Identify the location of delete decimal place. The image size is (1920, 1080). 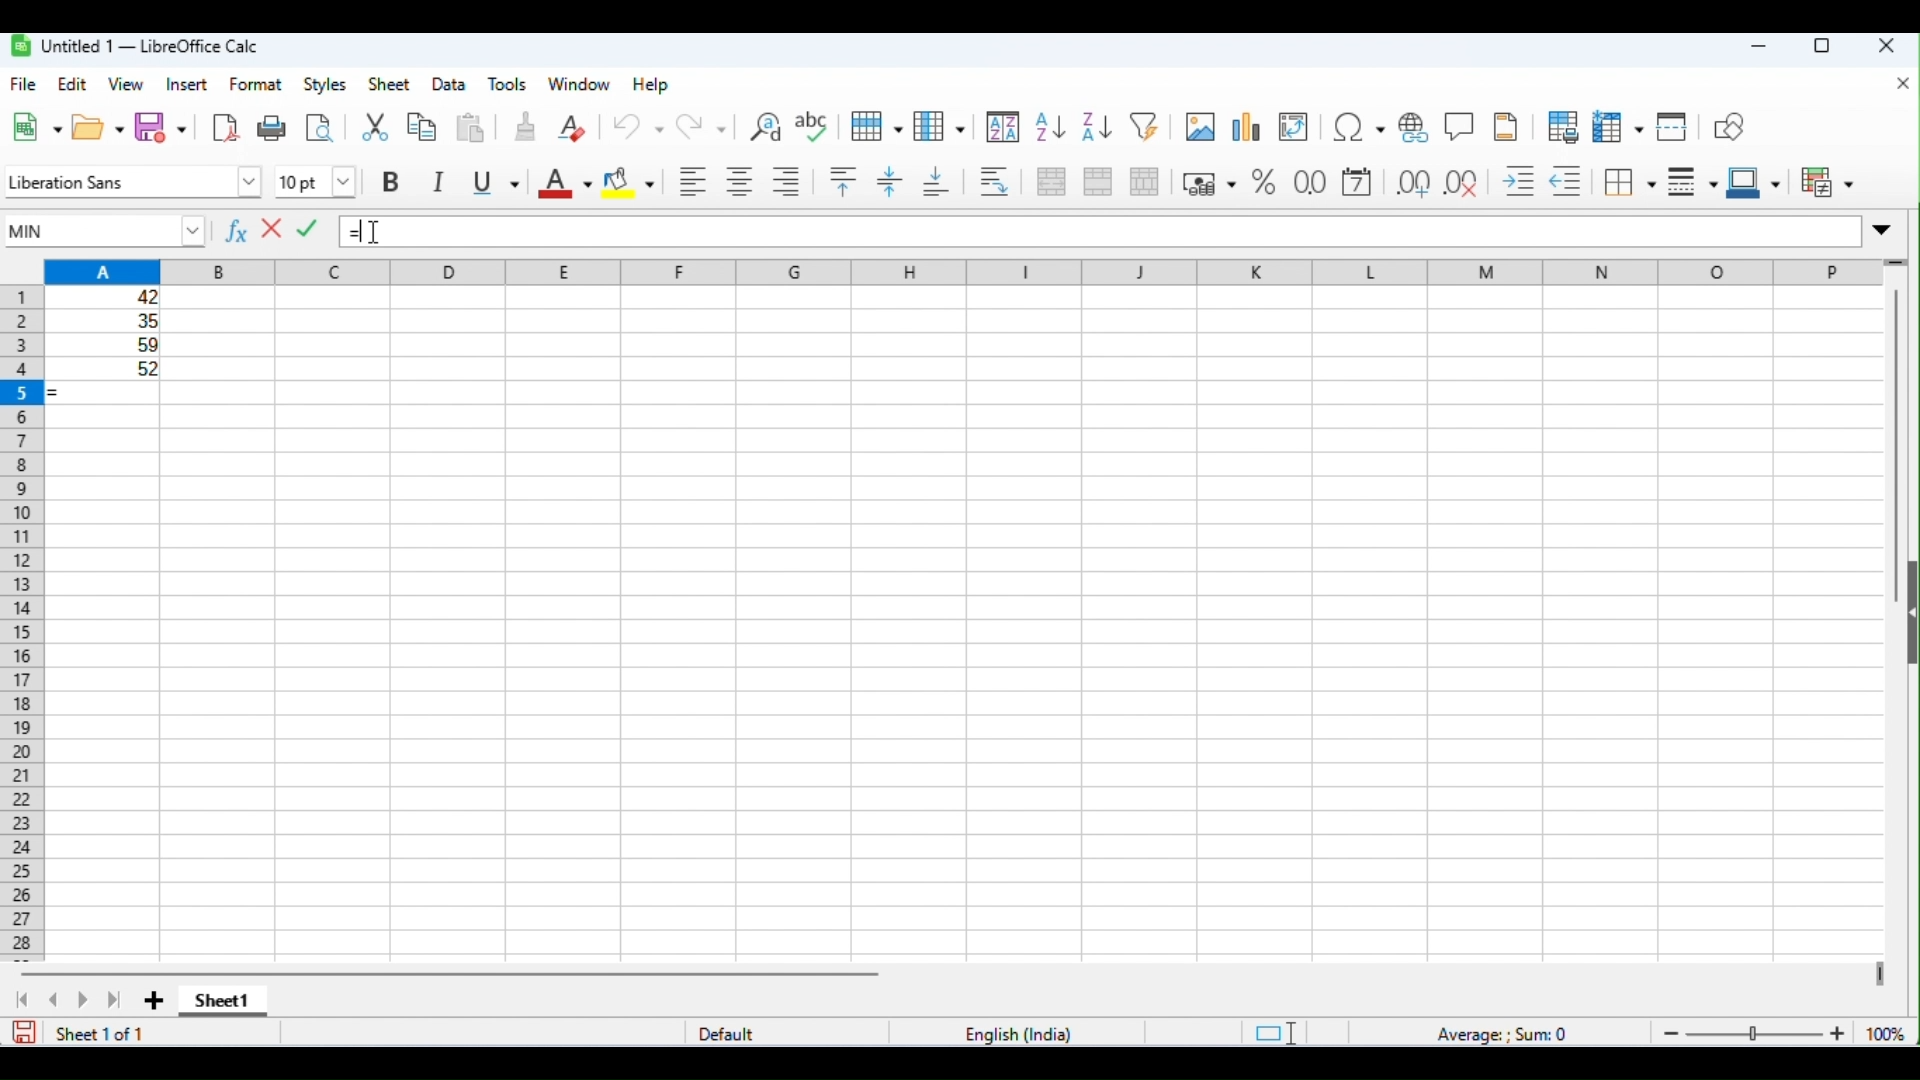
(1463, 181).